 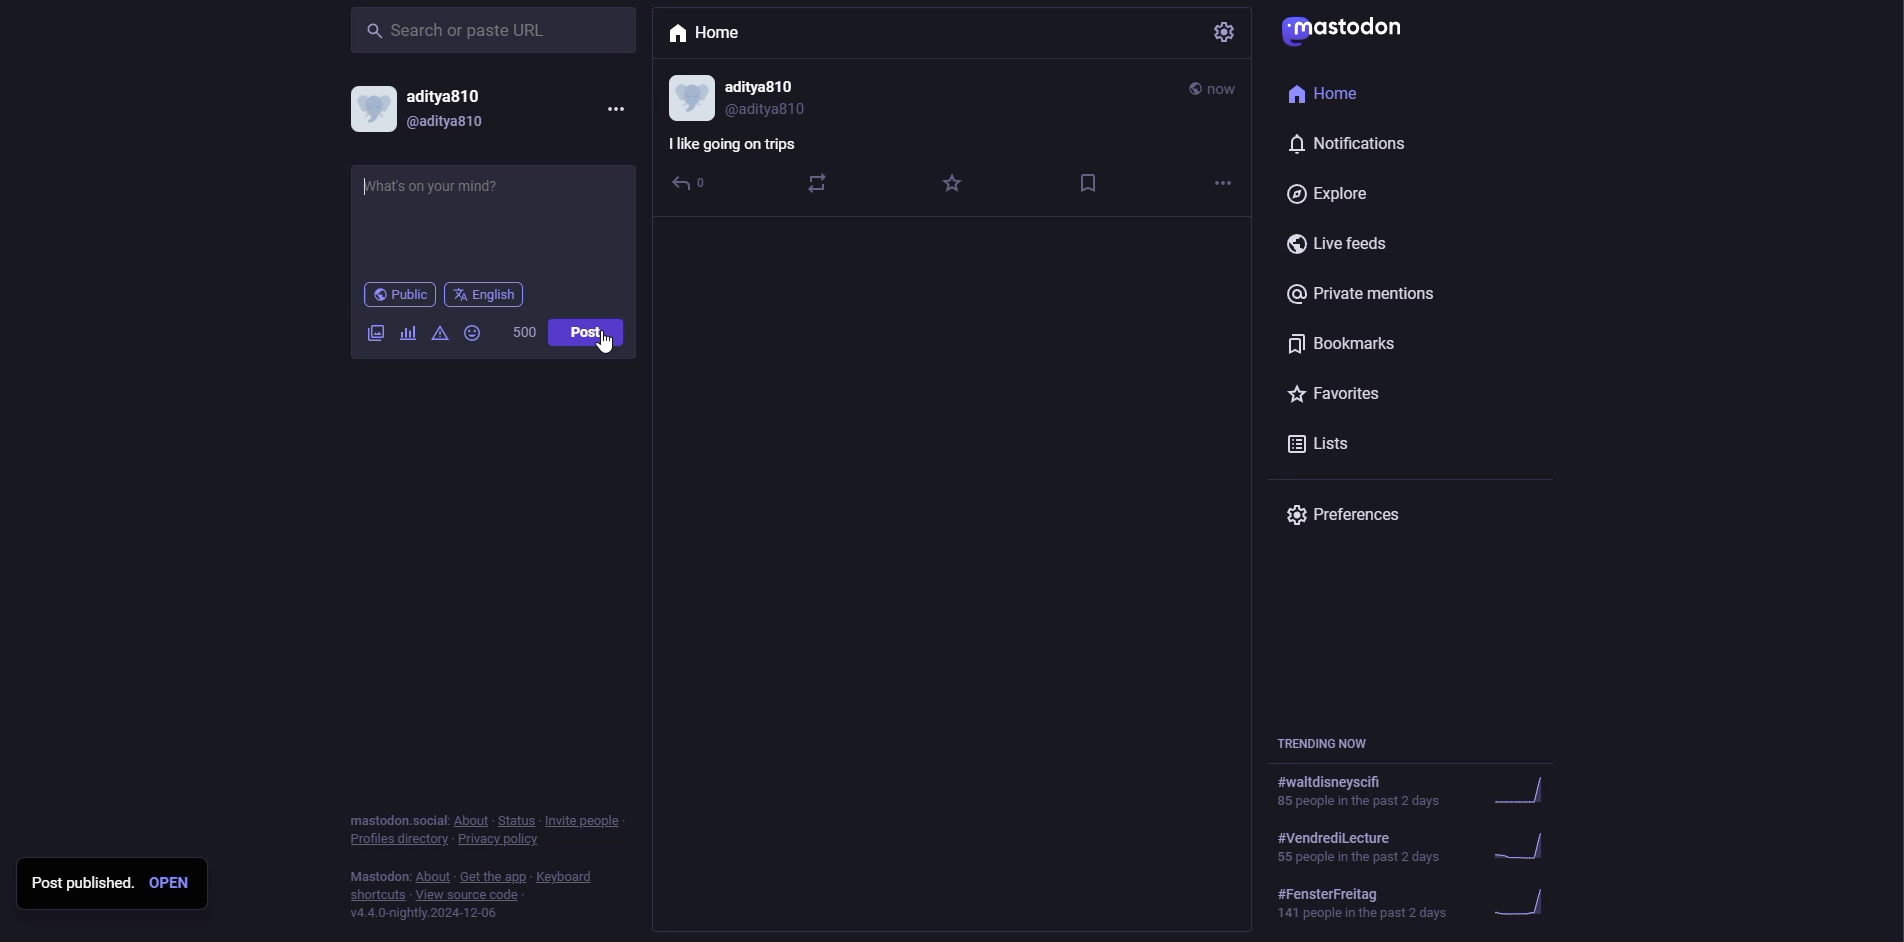 I want to click on private mentions, so click(x=1376, y=298).